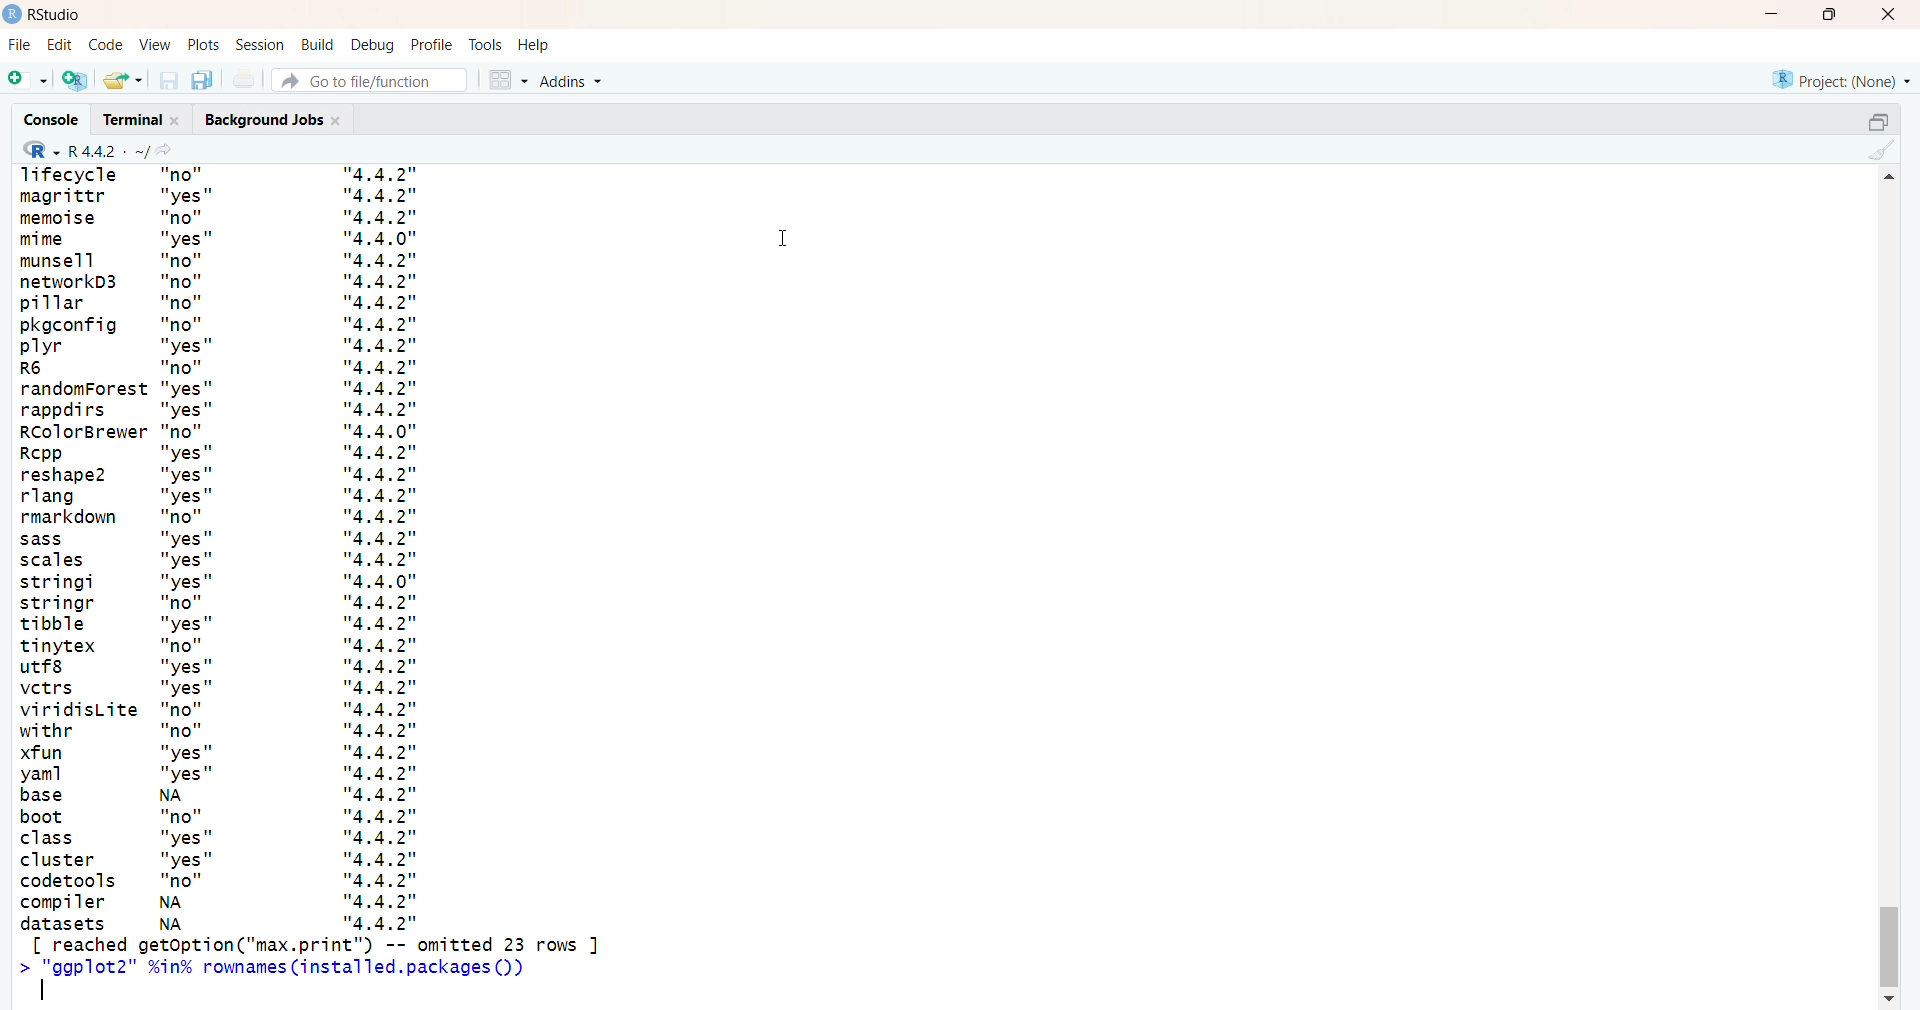 Image resolution: width=1920 pixels, height=1010 pixels. I want to click on text cursor, so click(44, 988).